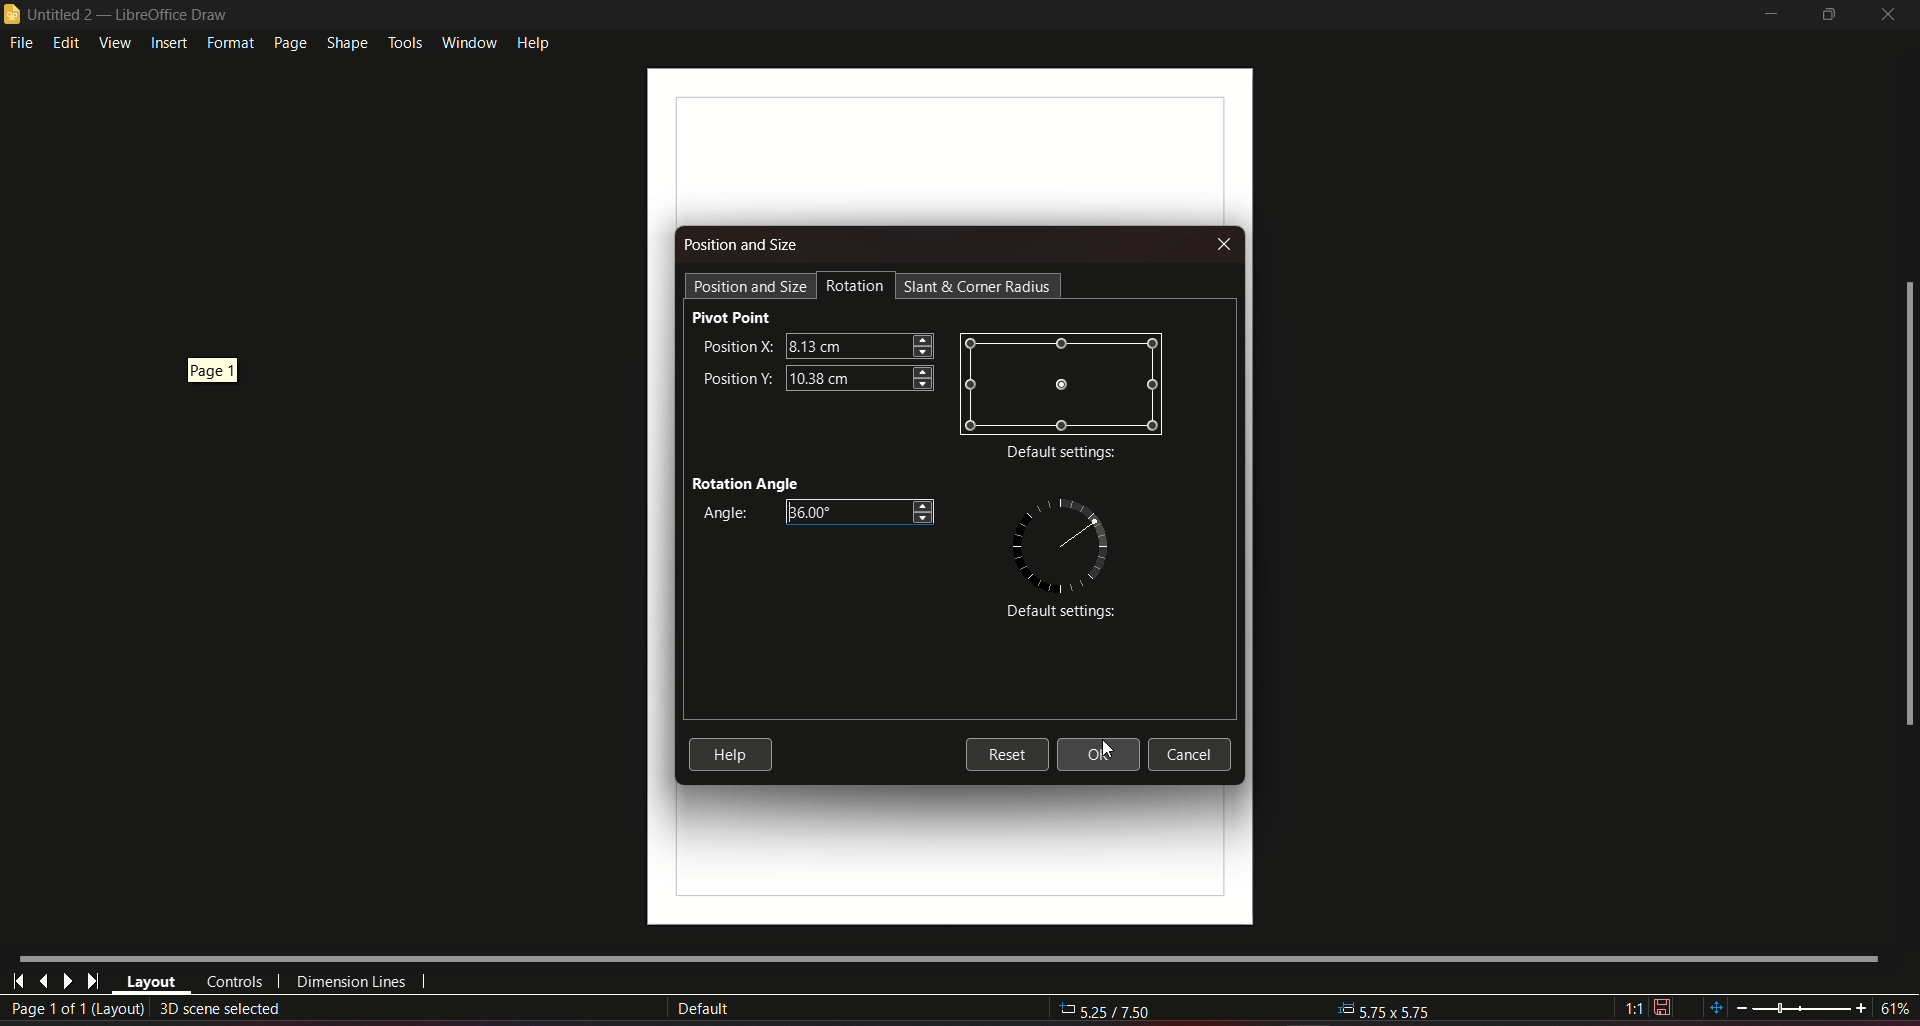 This screenshot has width=1920, height=1026. What do you see at coordinates (732, 317) in the screenshot?
I see `Pivot Point` at bounding box center [732, 317].